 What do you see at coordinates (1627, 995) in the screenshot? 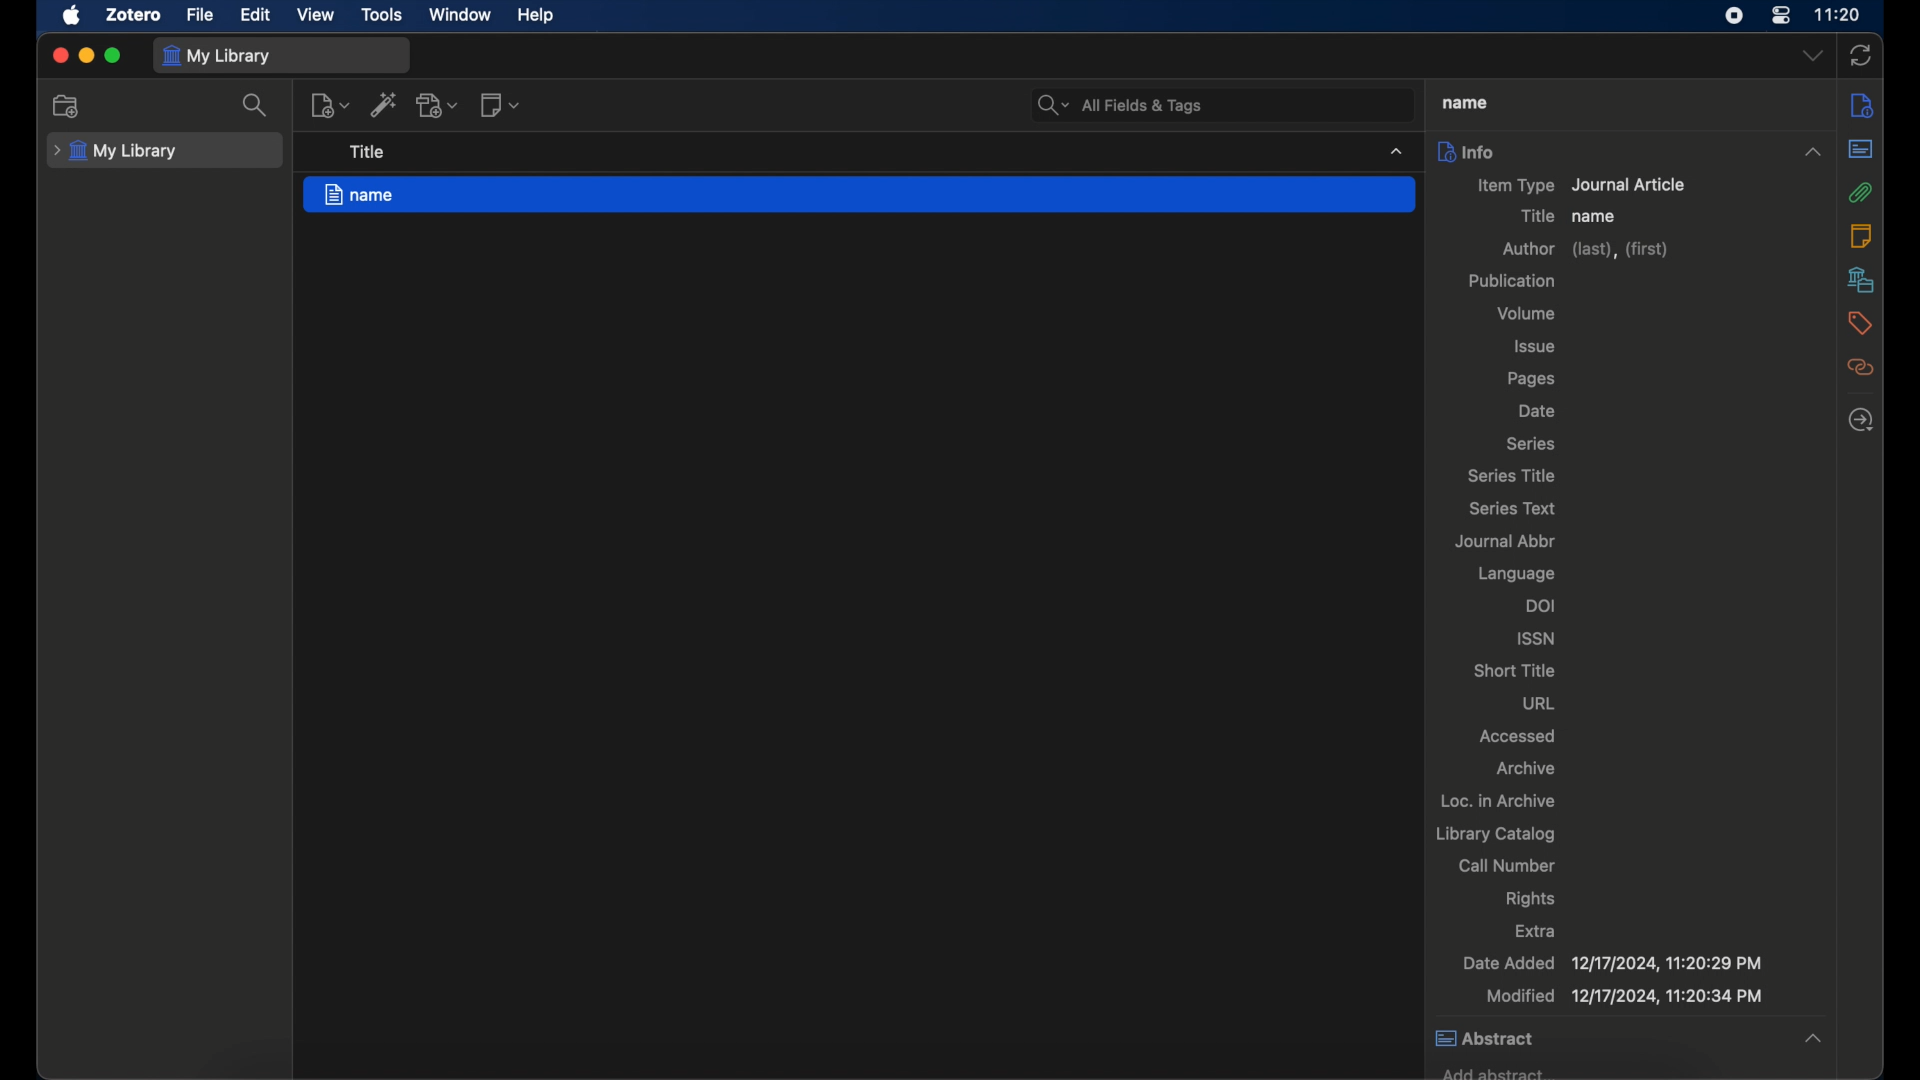
I see `modified` at bounding box center [1627, 995].